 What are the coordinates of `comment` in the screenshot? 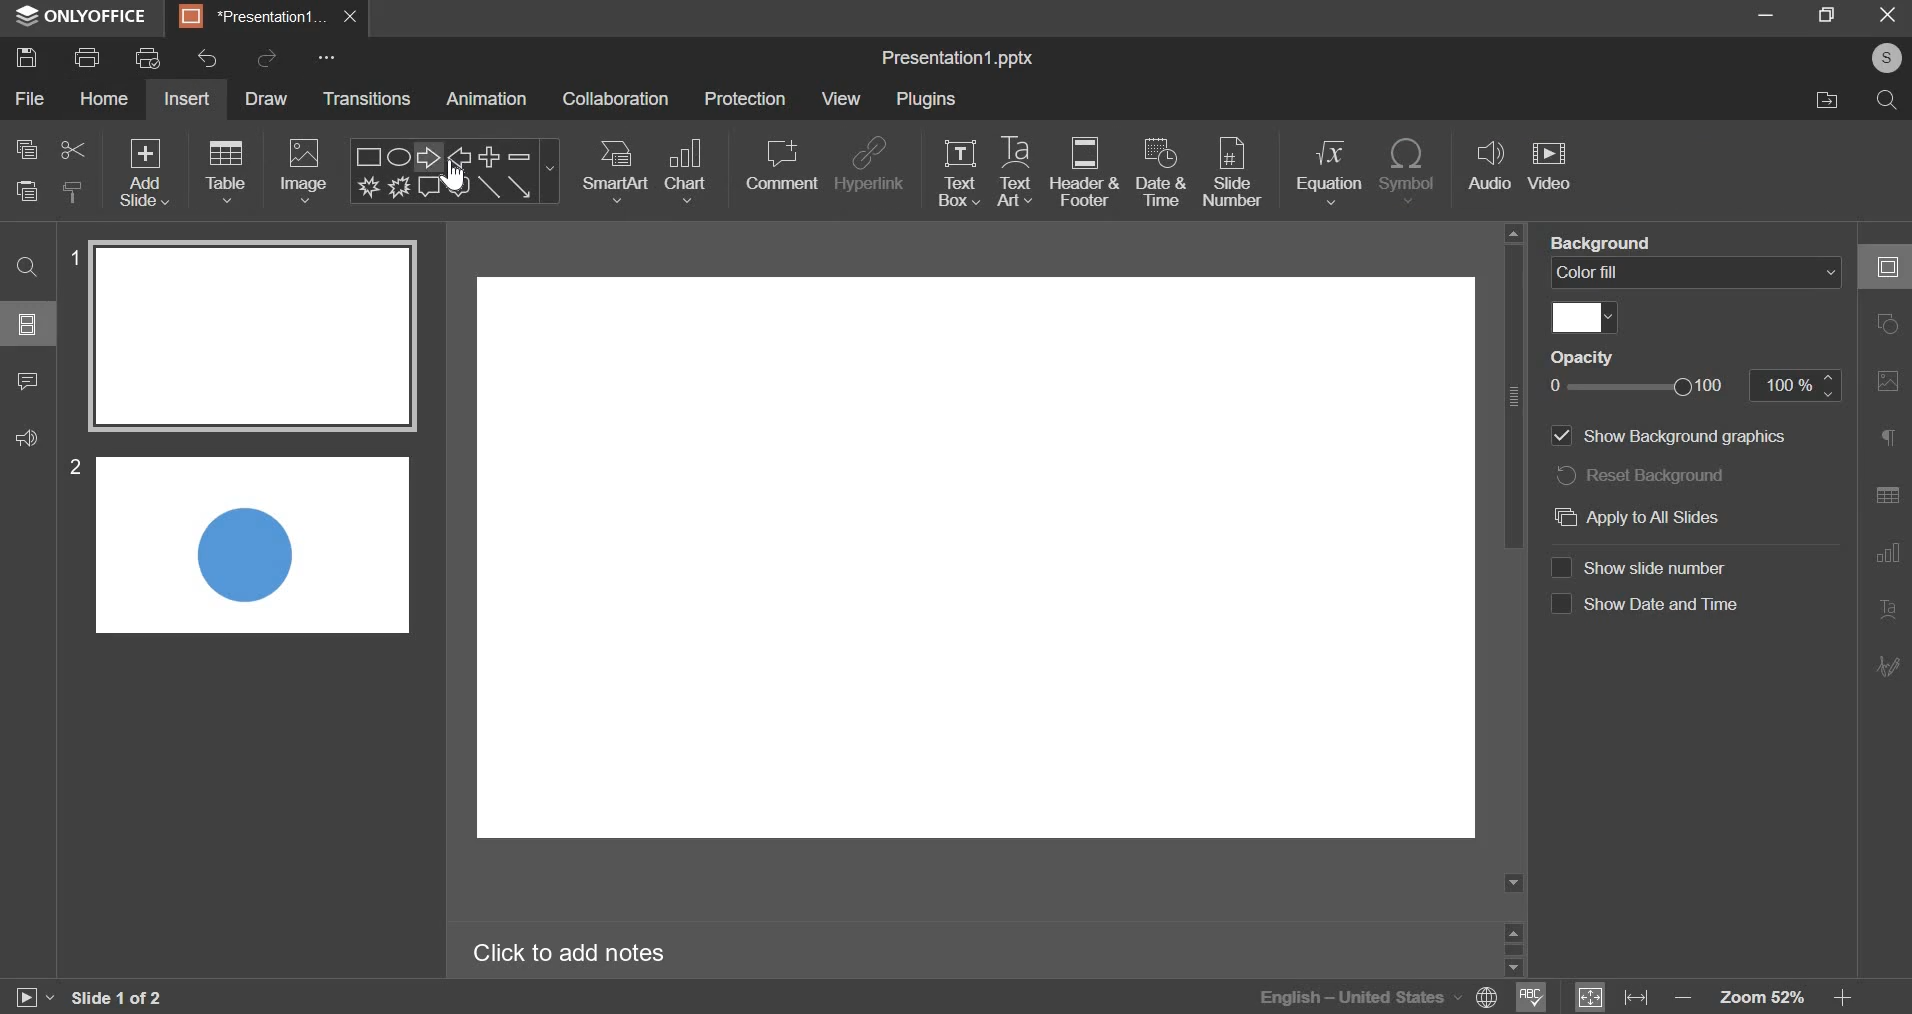 It's located at (28, 380).